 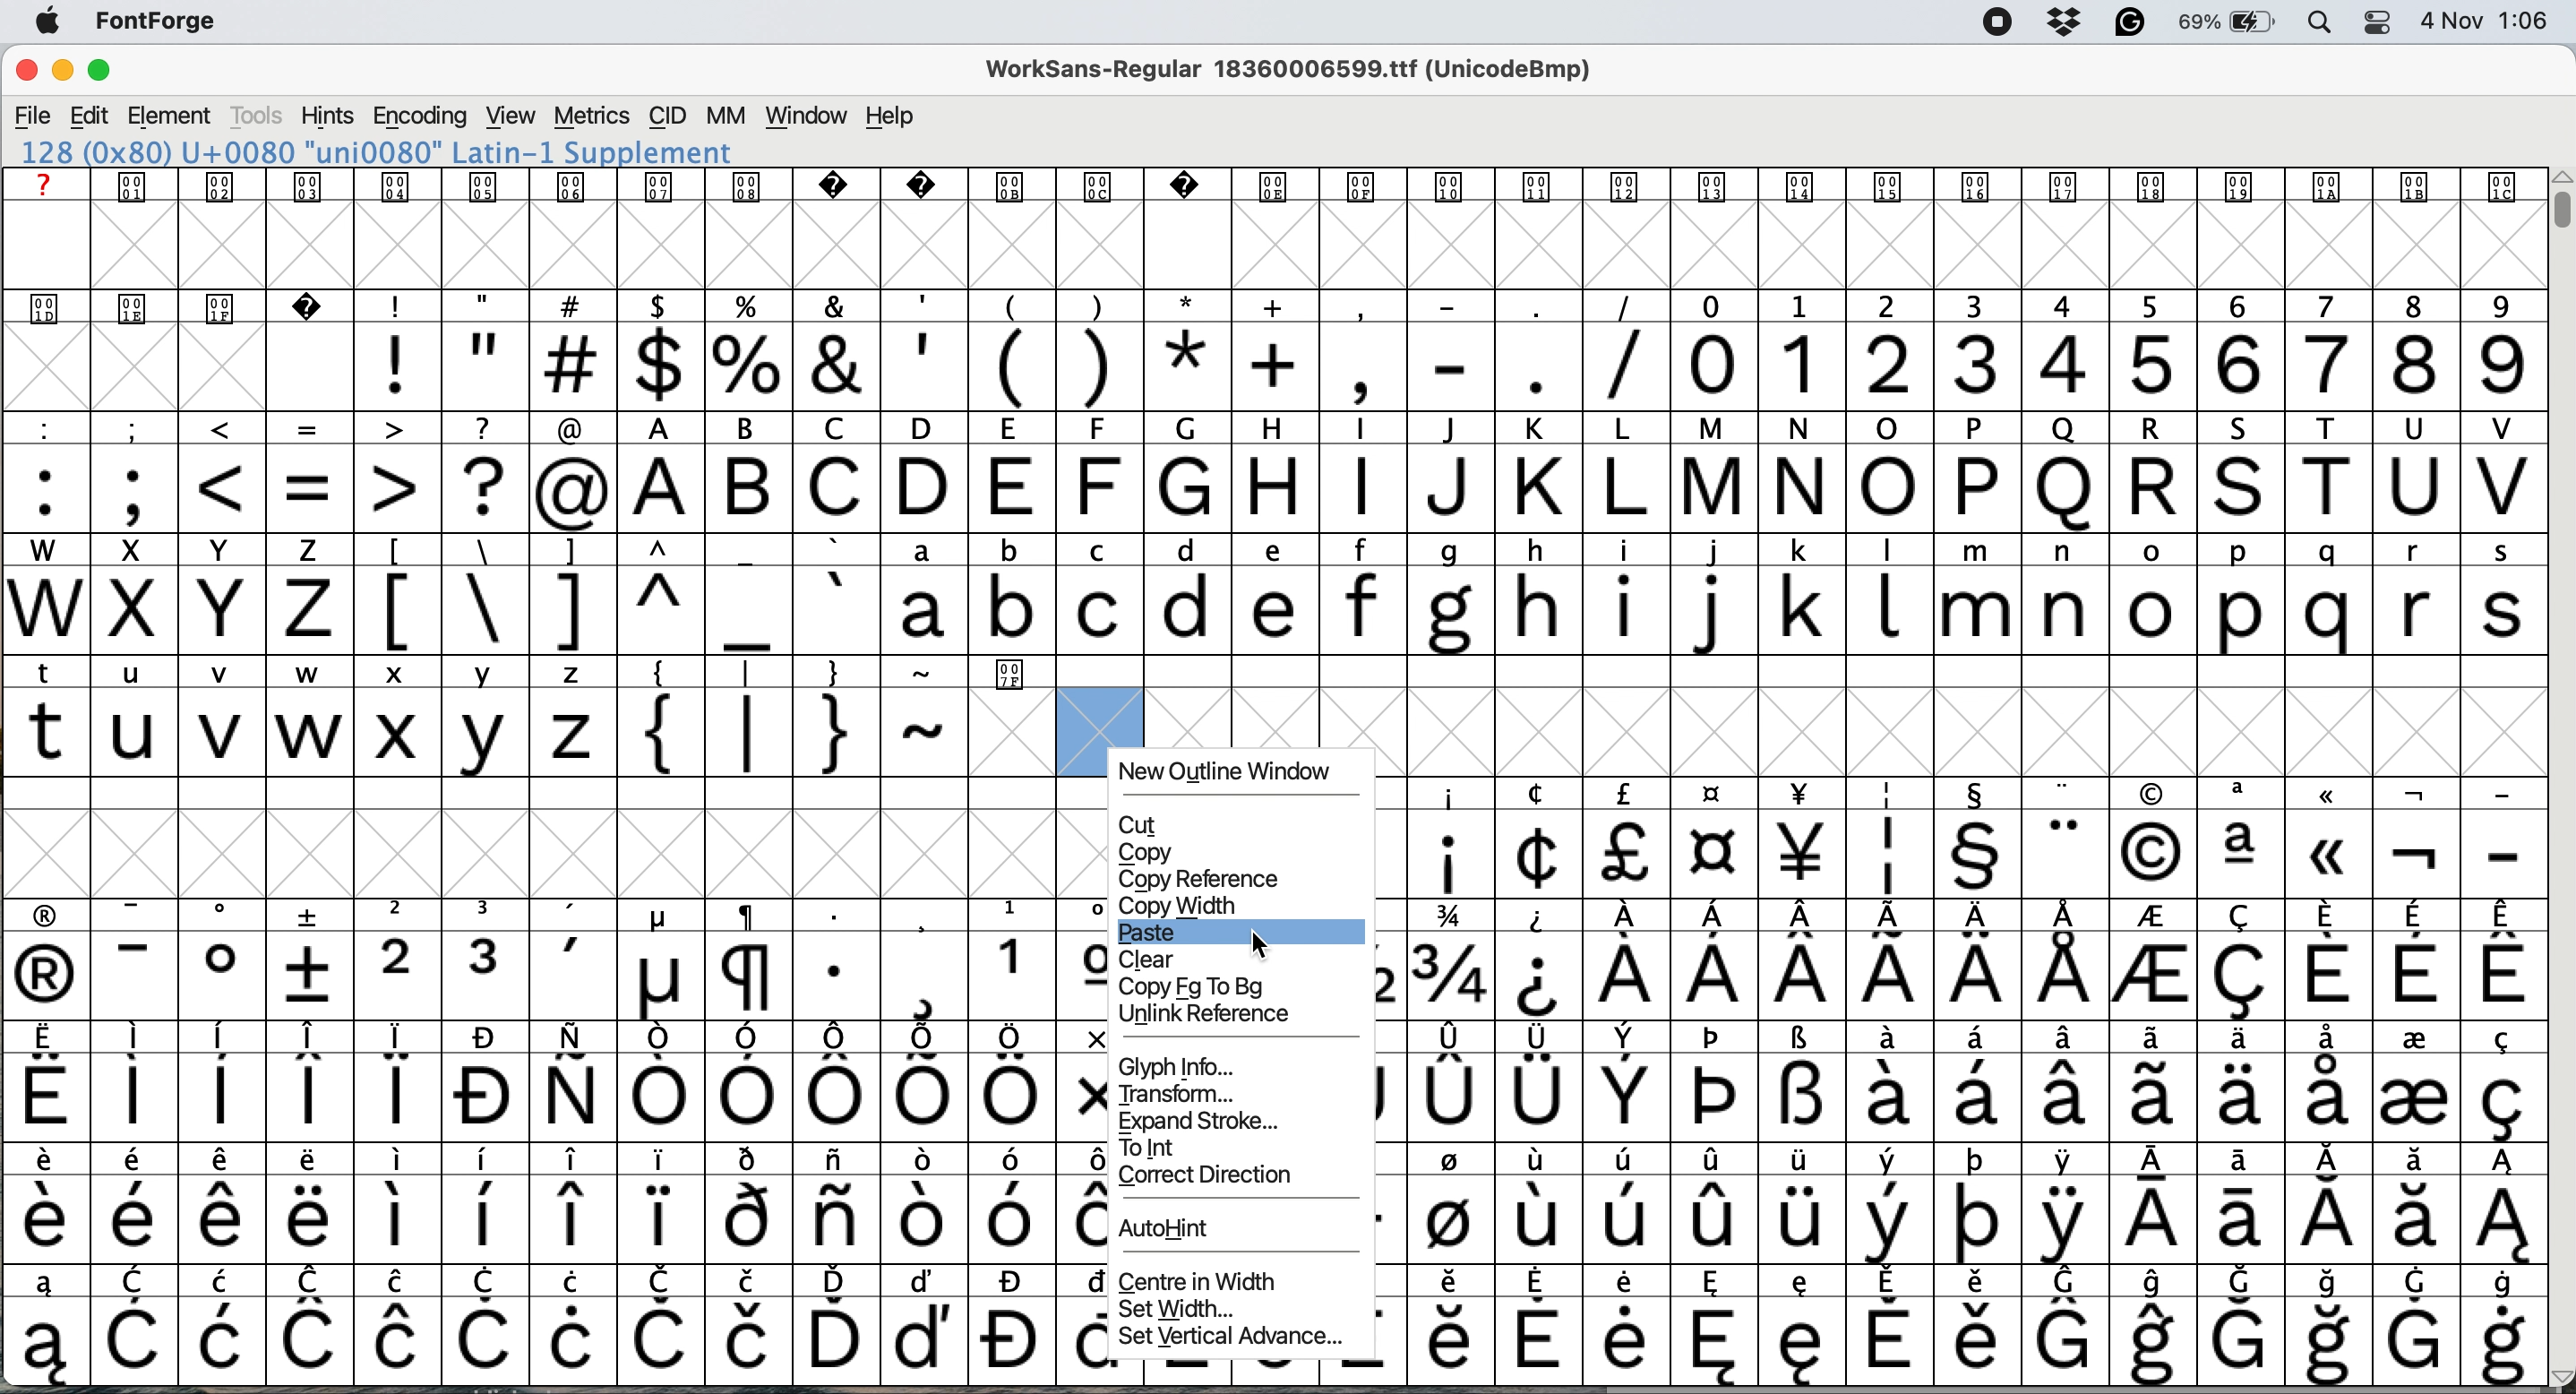 What do you see at coordinates (2227, 23) in the screenshot?
I see `battery` at bounding box center [2227, 23].